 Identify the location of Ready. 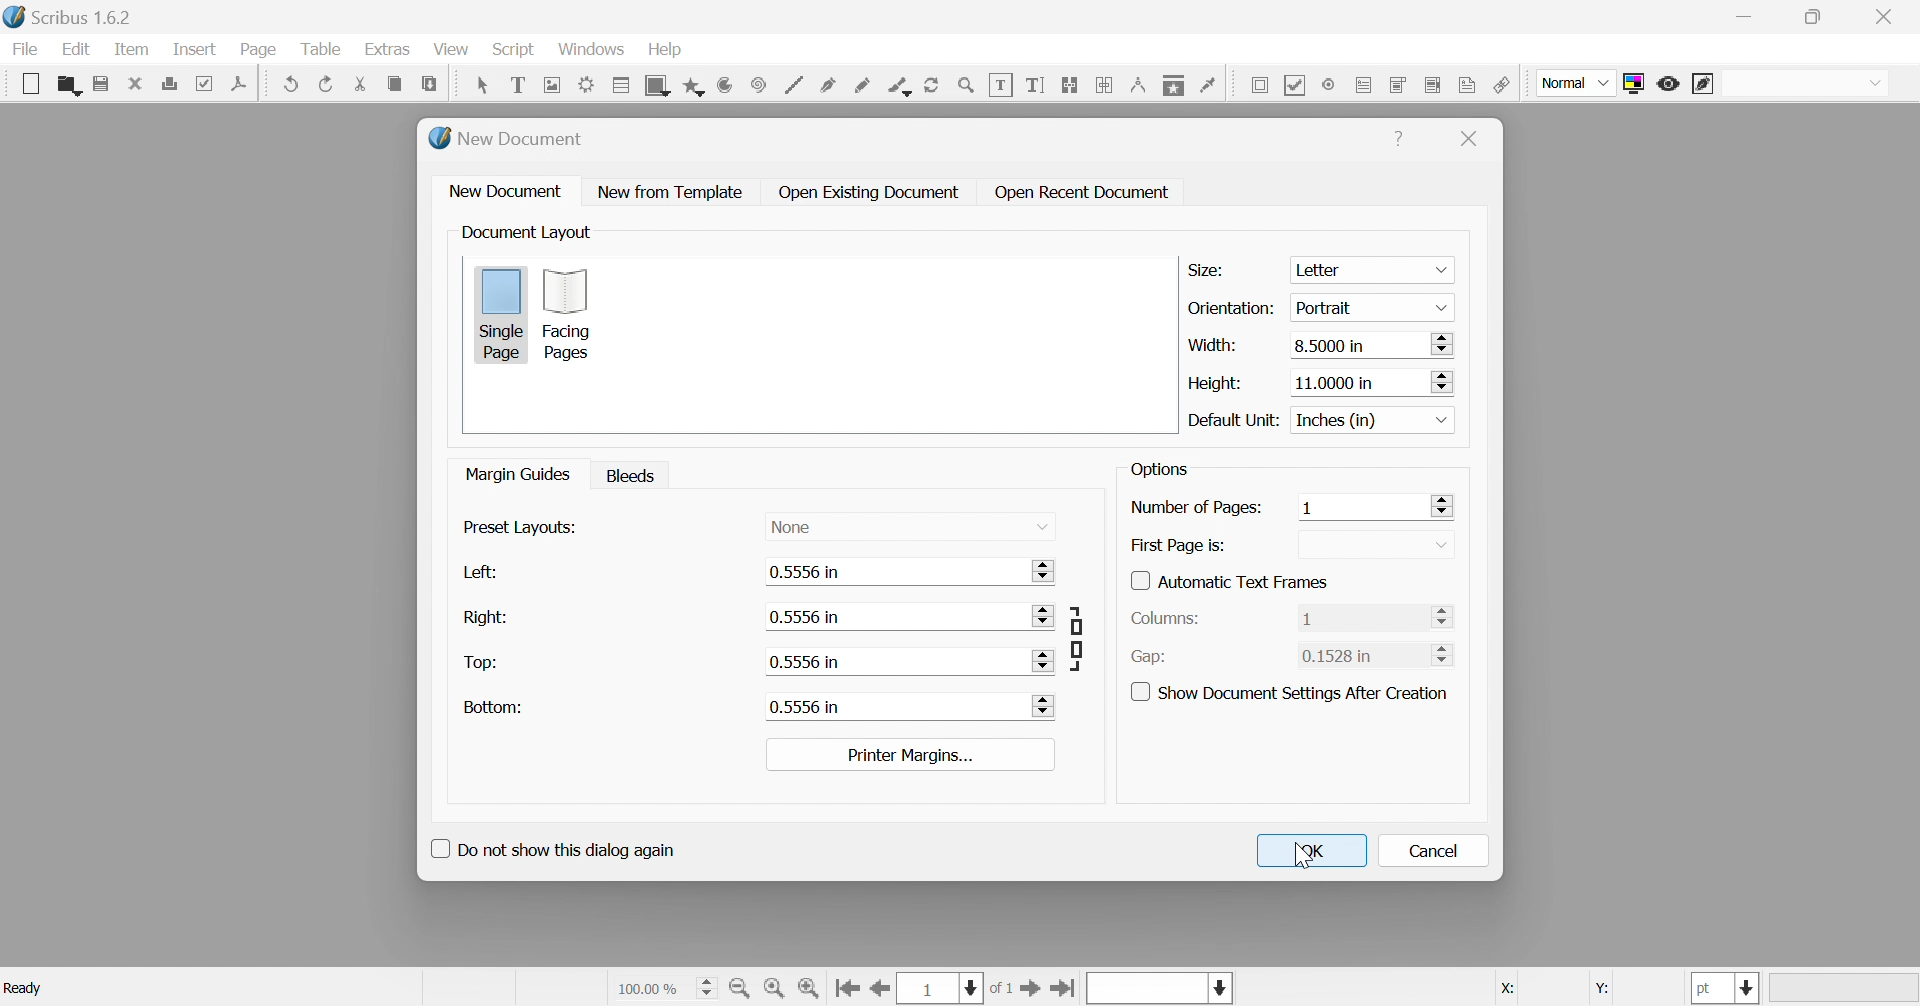
(23, 989).